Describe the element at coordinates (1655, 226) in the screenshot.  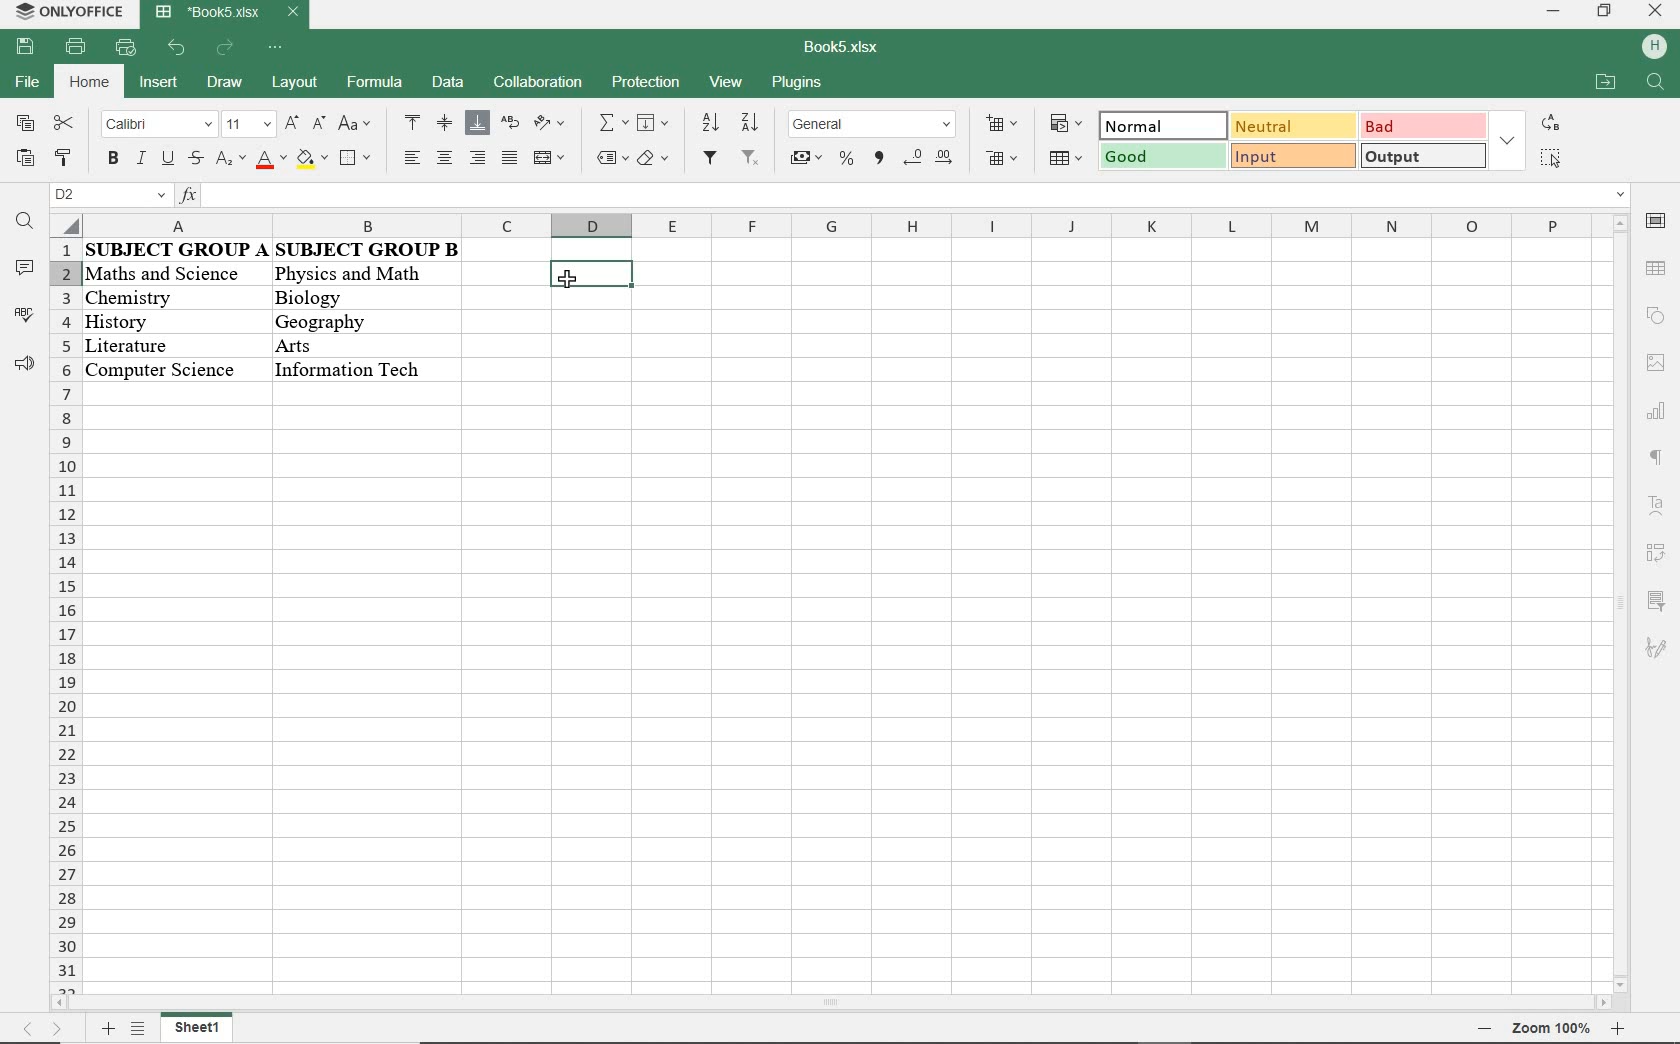
I see `sign` at that location.